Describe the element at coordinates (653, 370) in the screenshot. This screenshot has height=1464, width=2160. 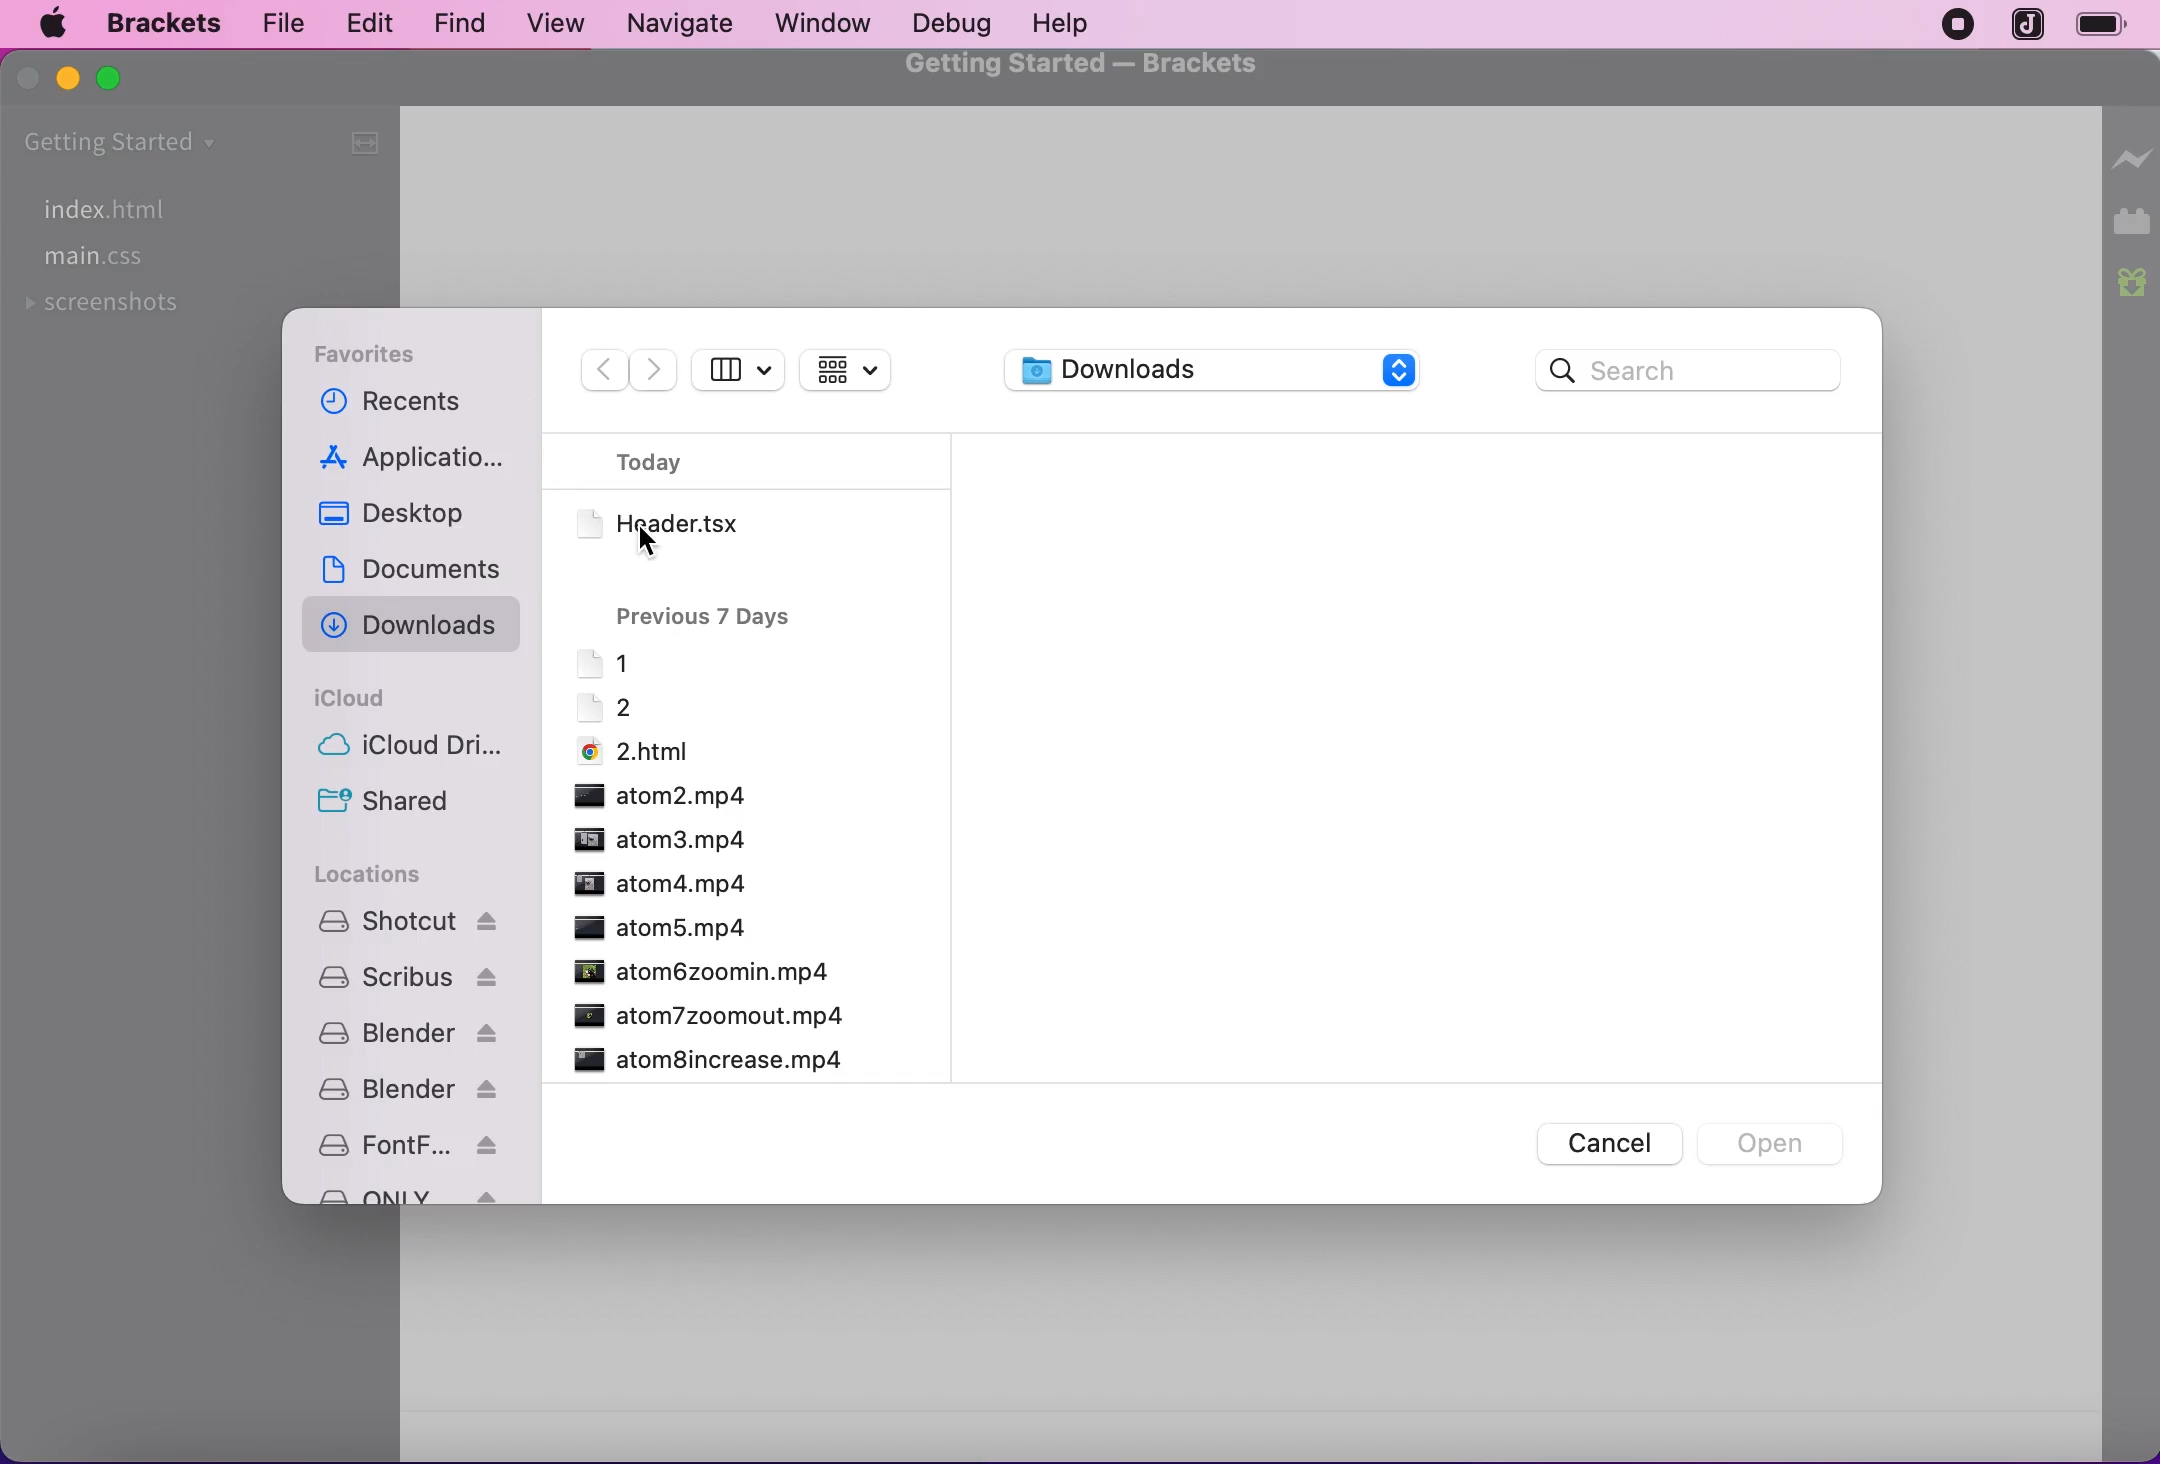
I see `forward` at that location.